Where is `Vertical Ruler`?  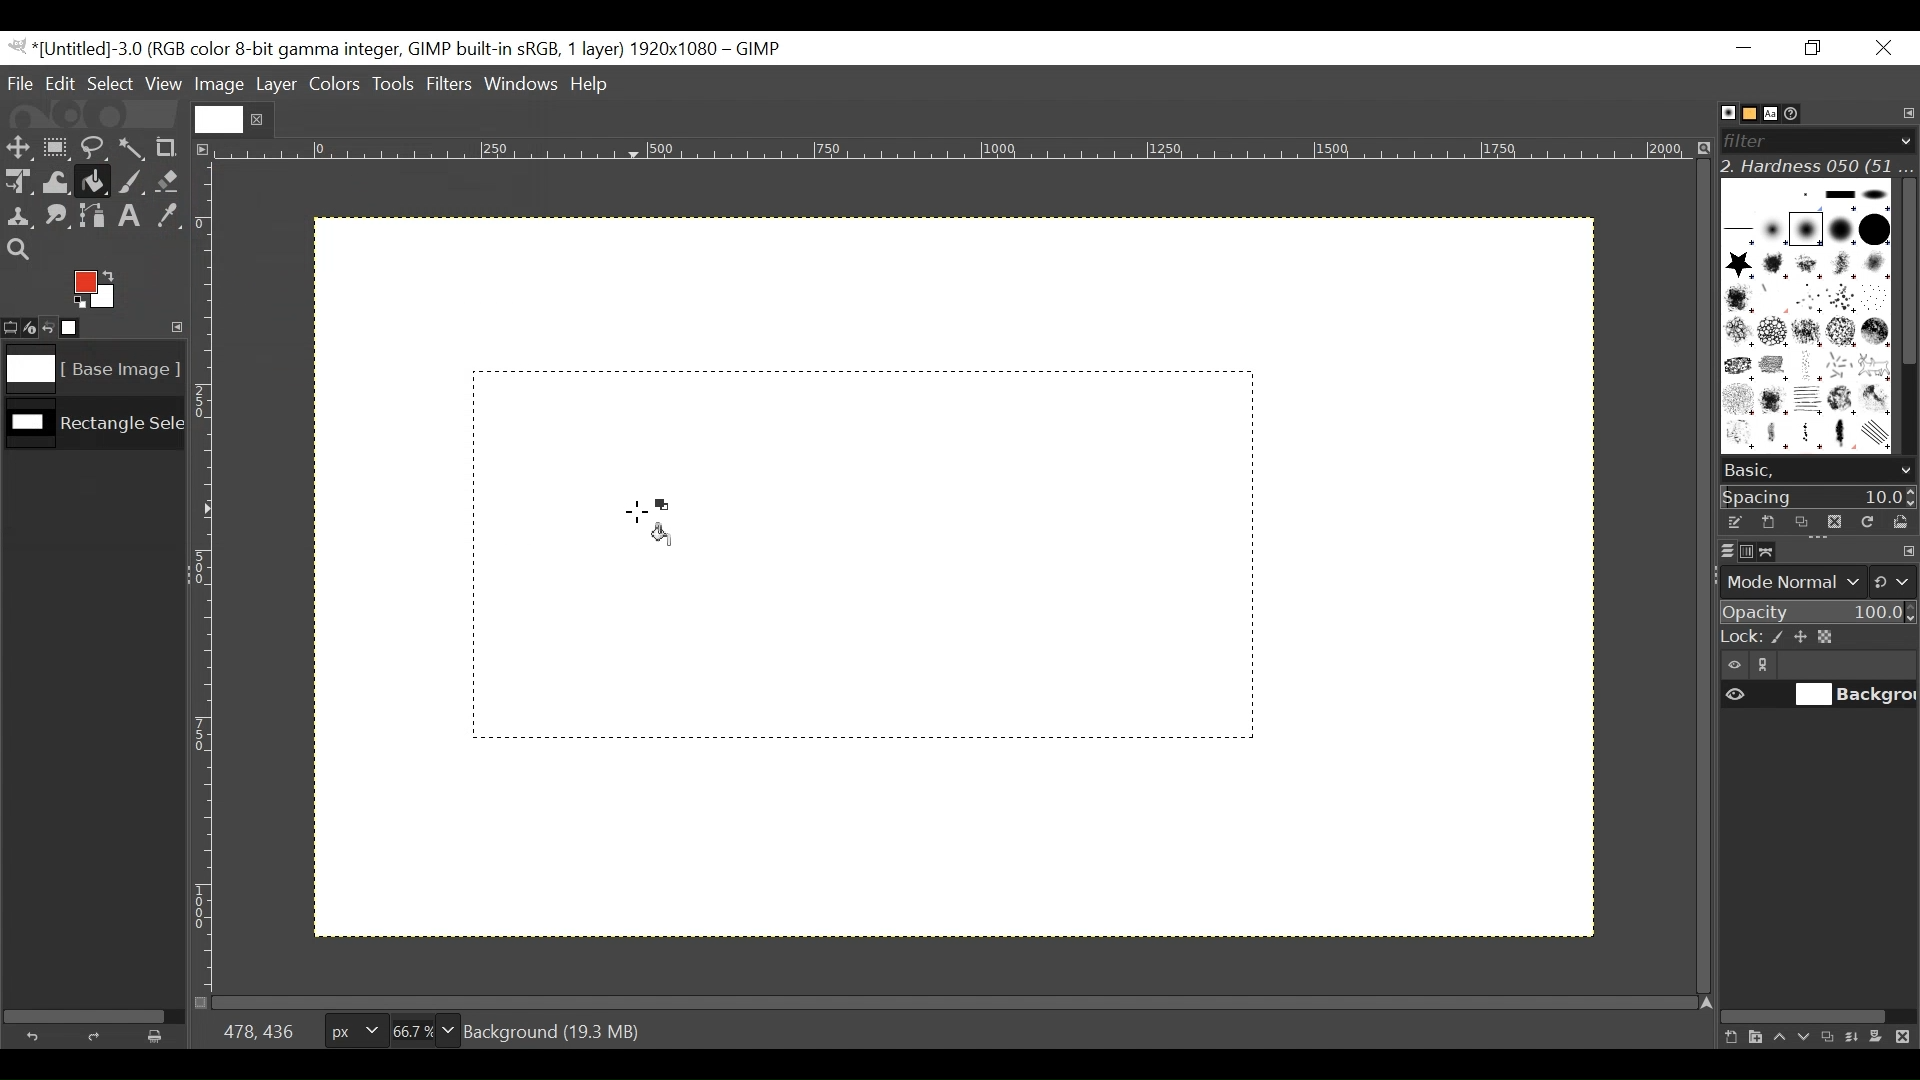 Vertical Ruler is located at coordinates (205, 577).